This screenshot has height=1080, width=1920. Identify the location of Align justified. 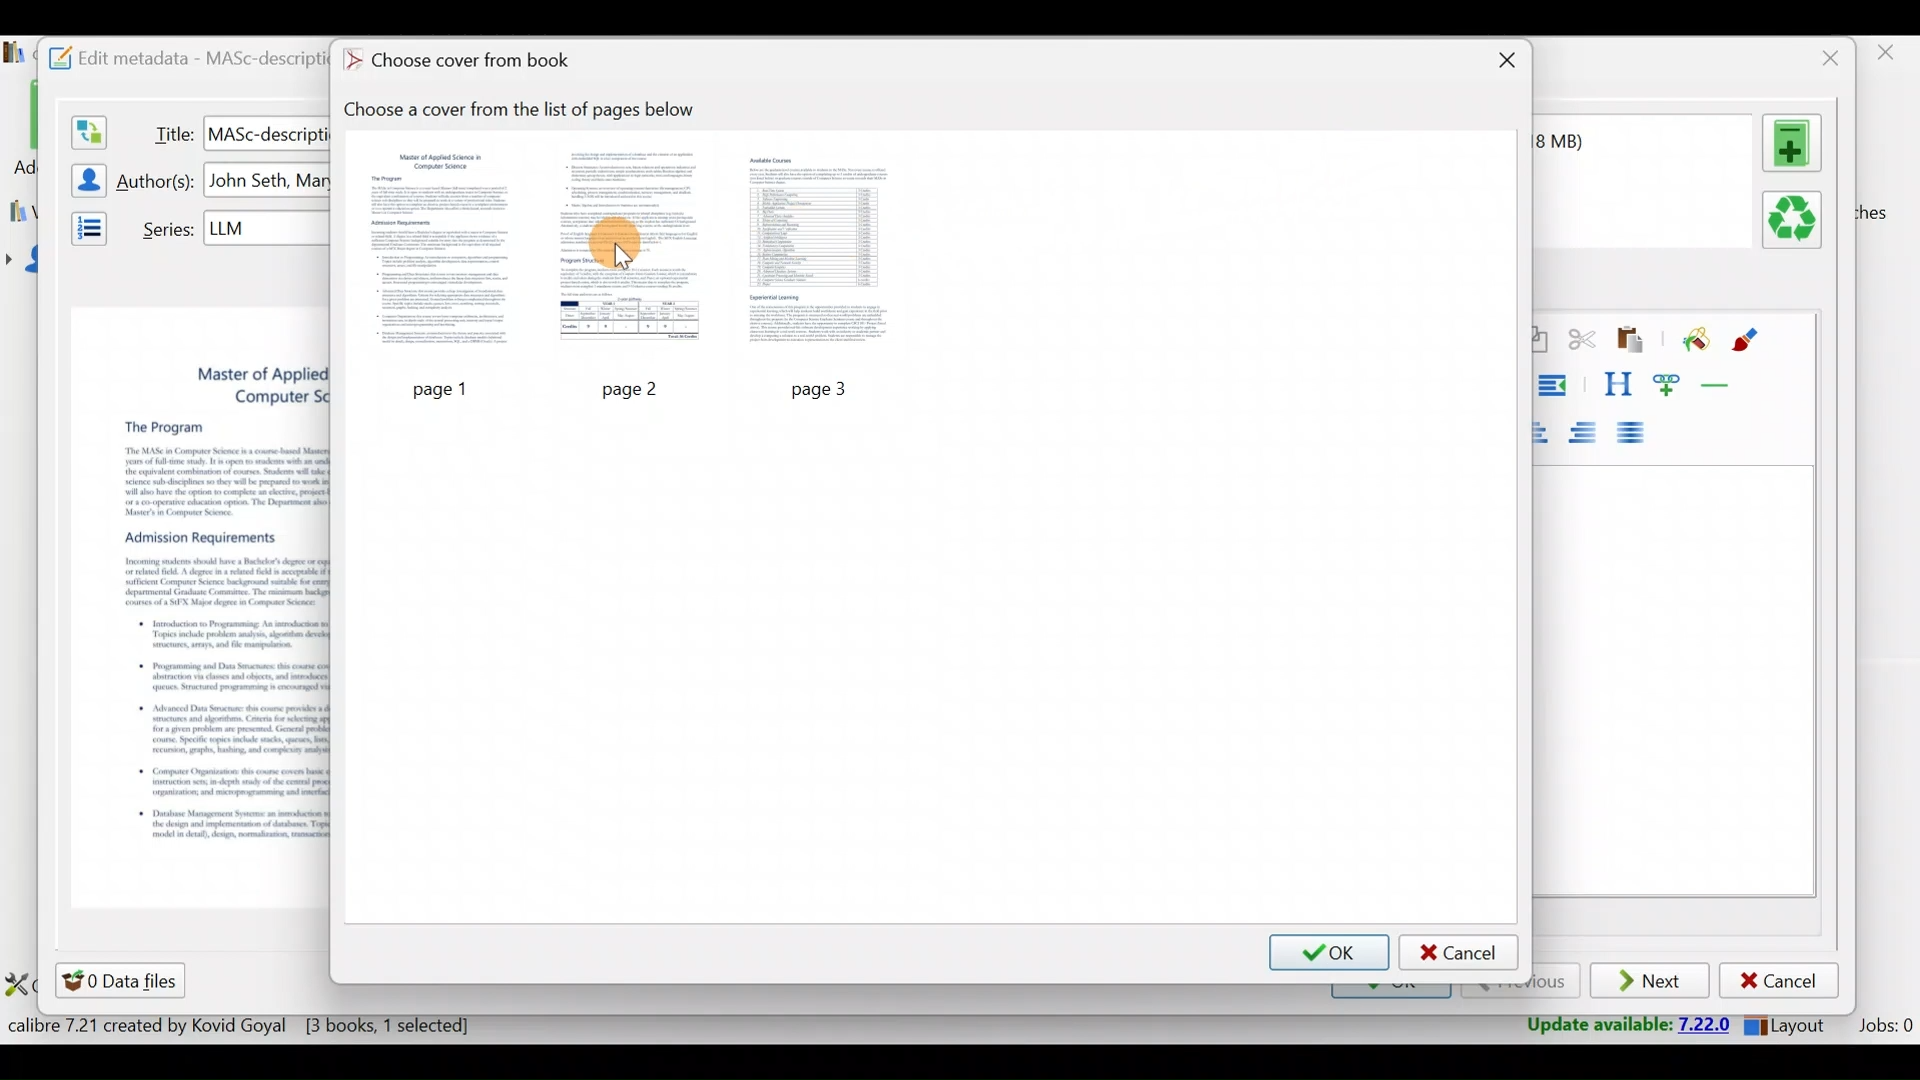
(1637, 434).